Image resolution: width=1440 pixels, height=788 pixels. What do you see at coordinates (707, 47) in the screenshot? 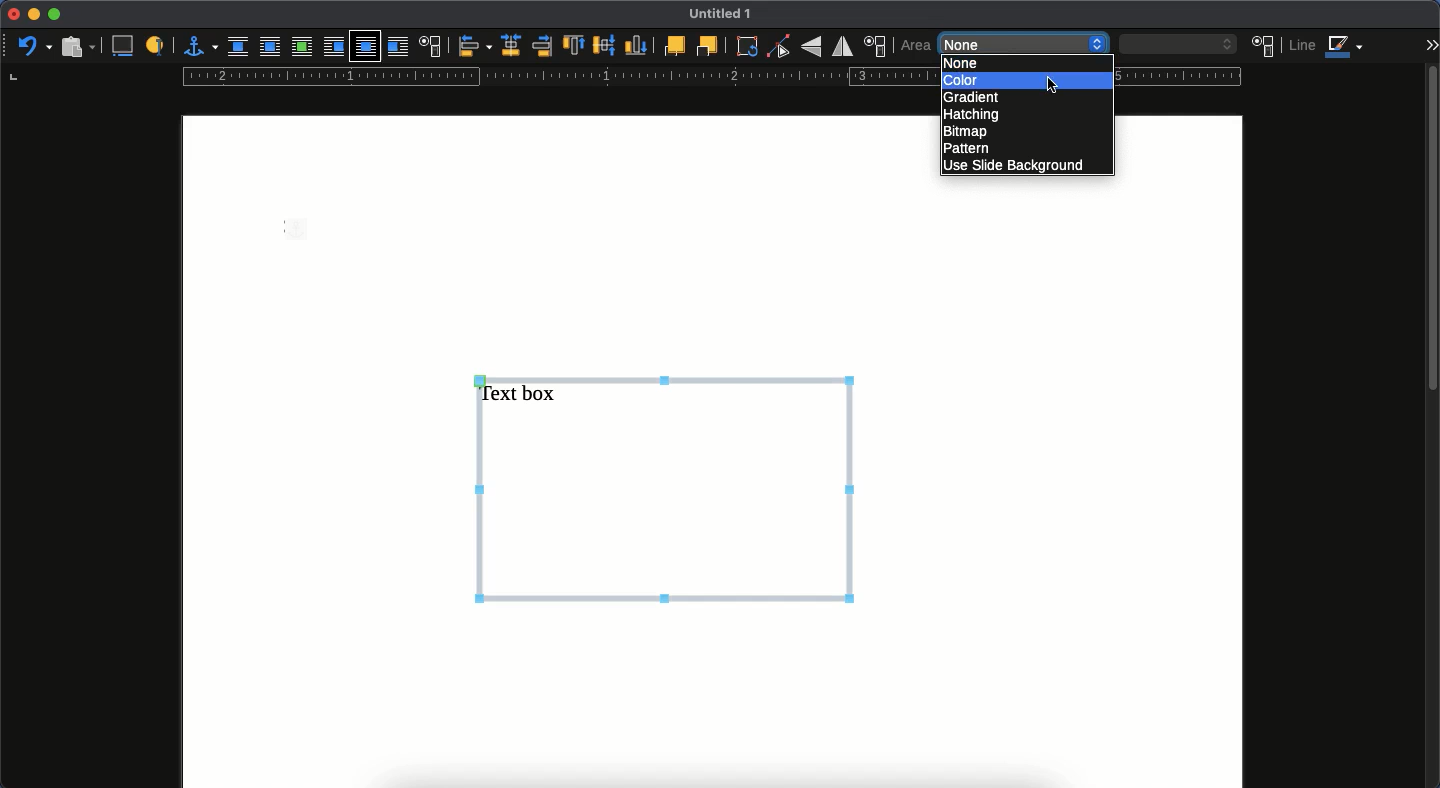
I see `back one` at bounding box center [707, 47].